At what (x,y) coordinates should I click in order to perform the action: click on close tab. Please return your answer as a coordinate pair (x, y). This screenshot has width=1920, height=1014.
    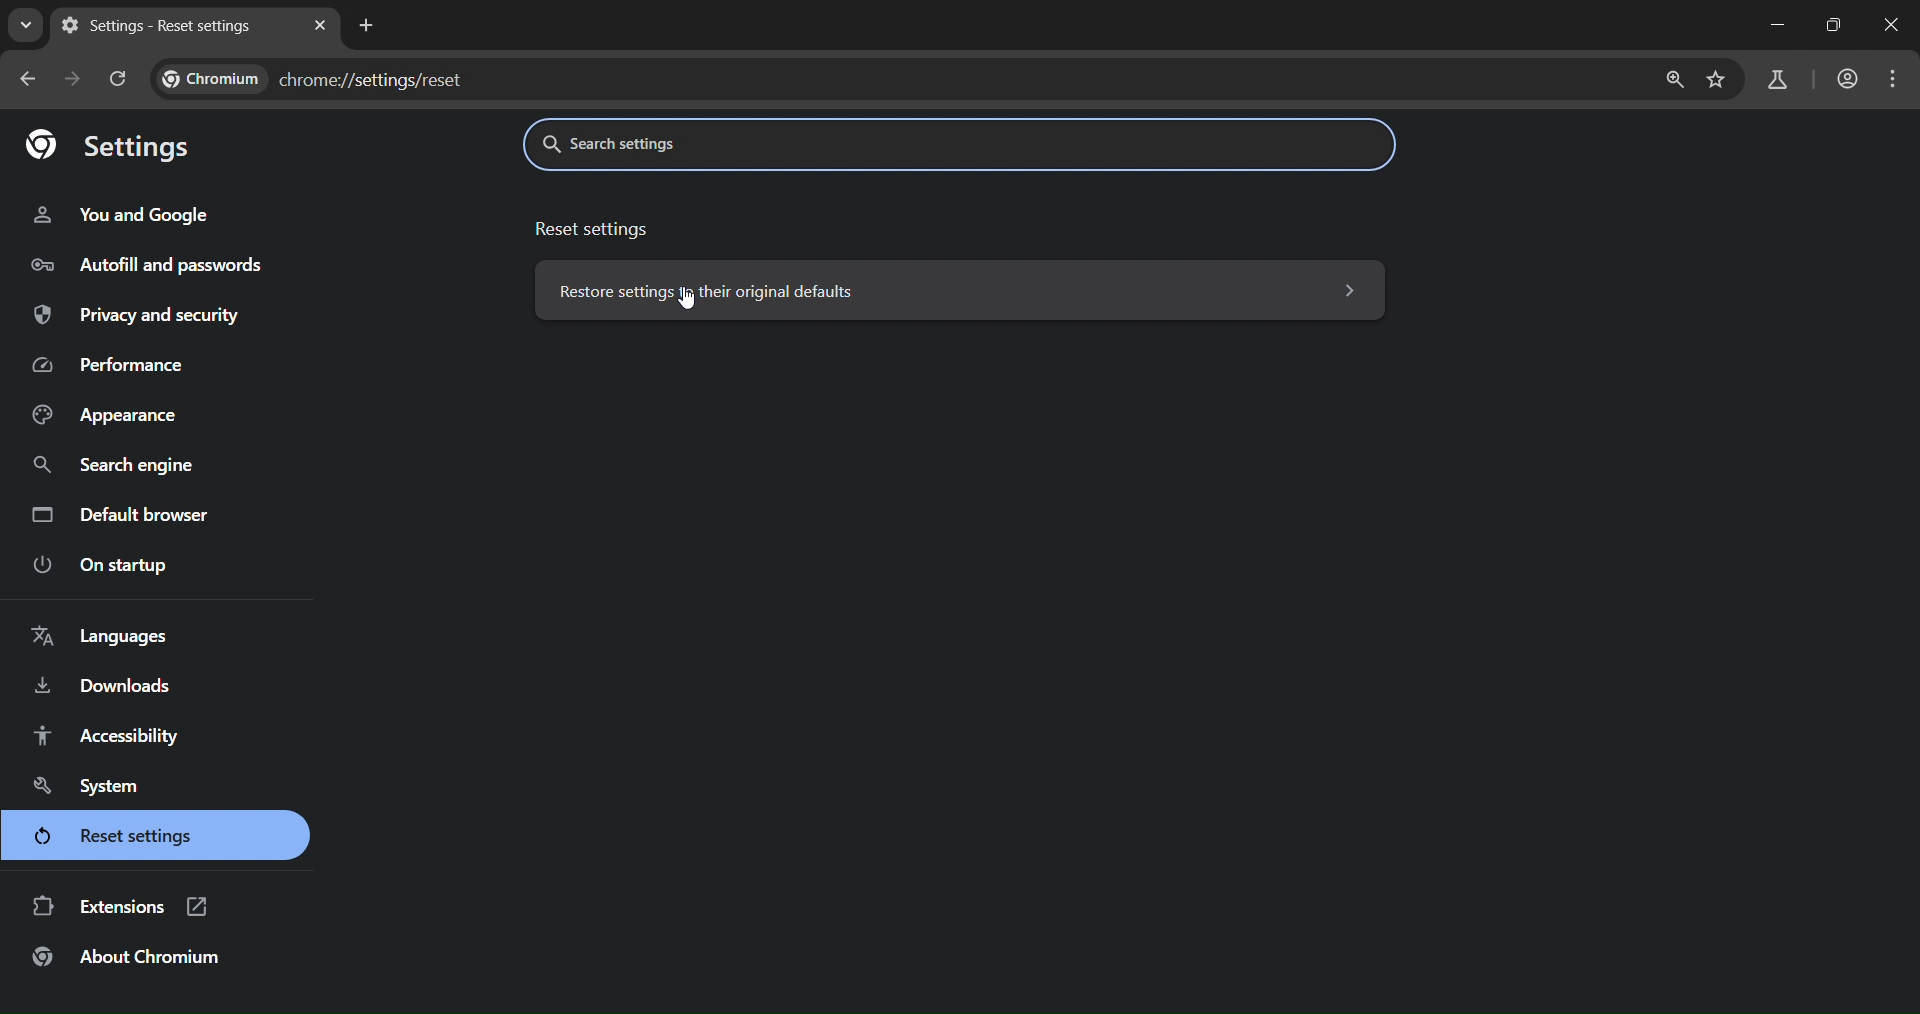
    Looking at the image, I should click on (323, 24).